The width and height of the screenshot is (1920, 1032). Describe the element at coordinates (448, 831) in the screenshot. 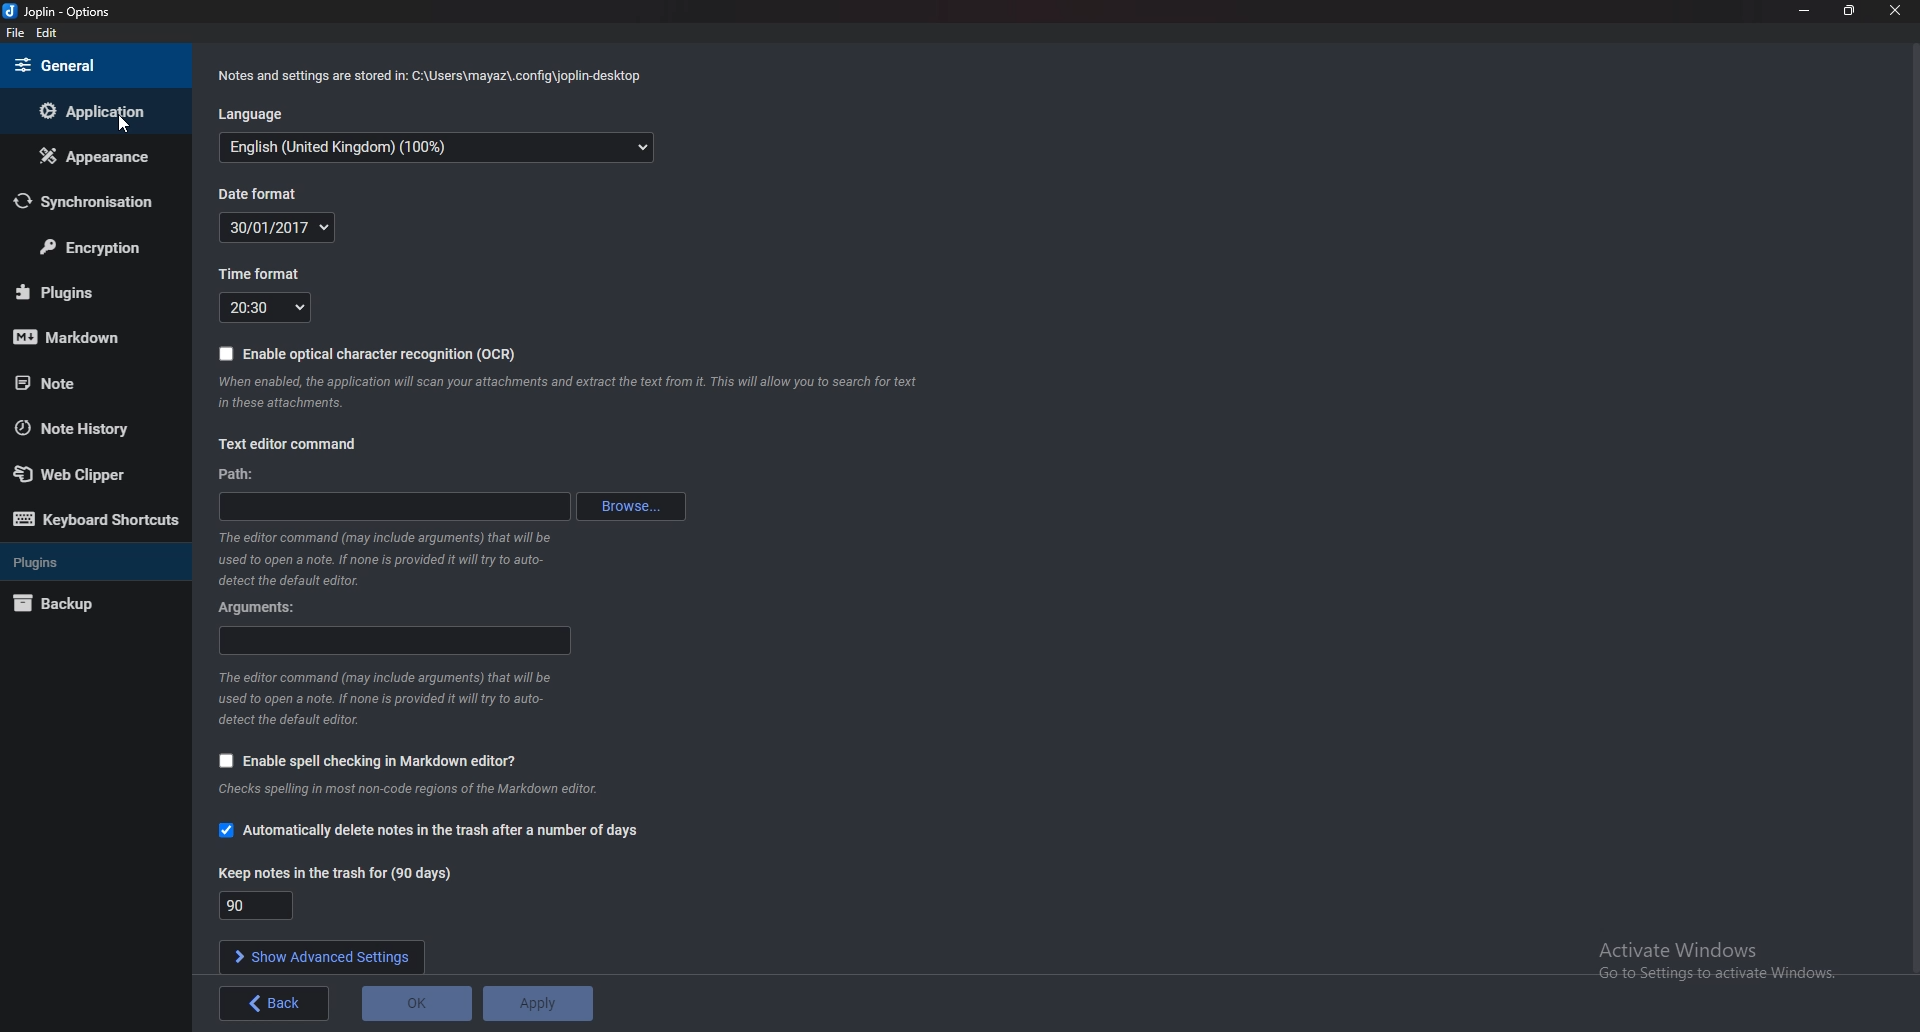

I see `Automatically delete notes` at that location.